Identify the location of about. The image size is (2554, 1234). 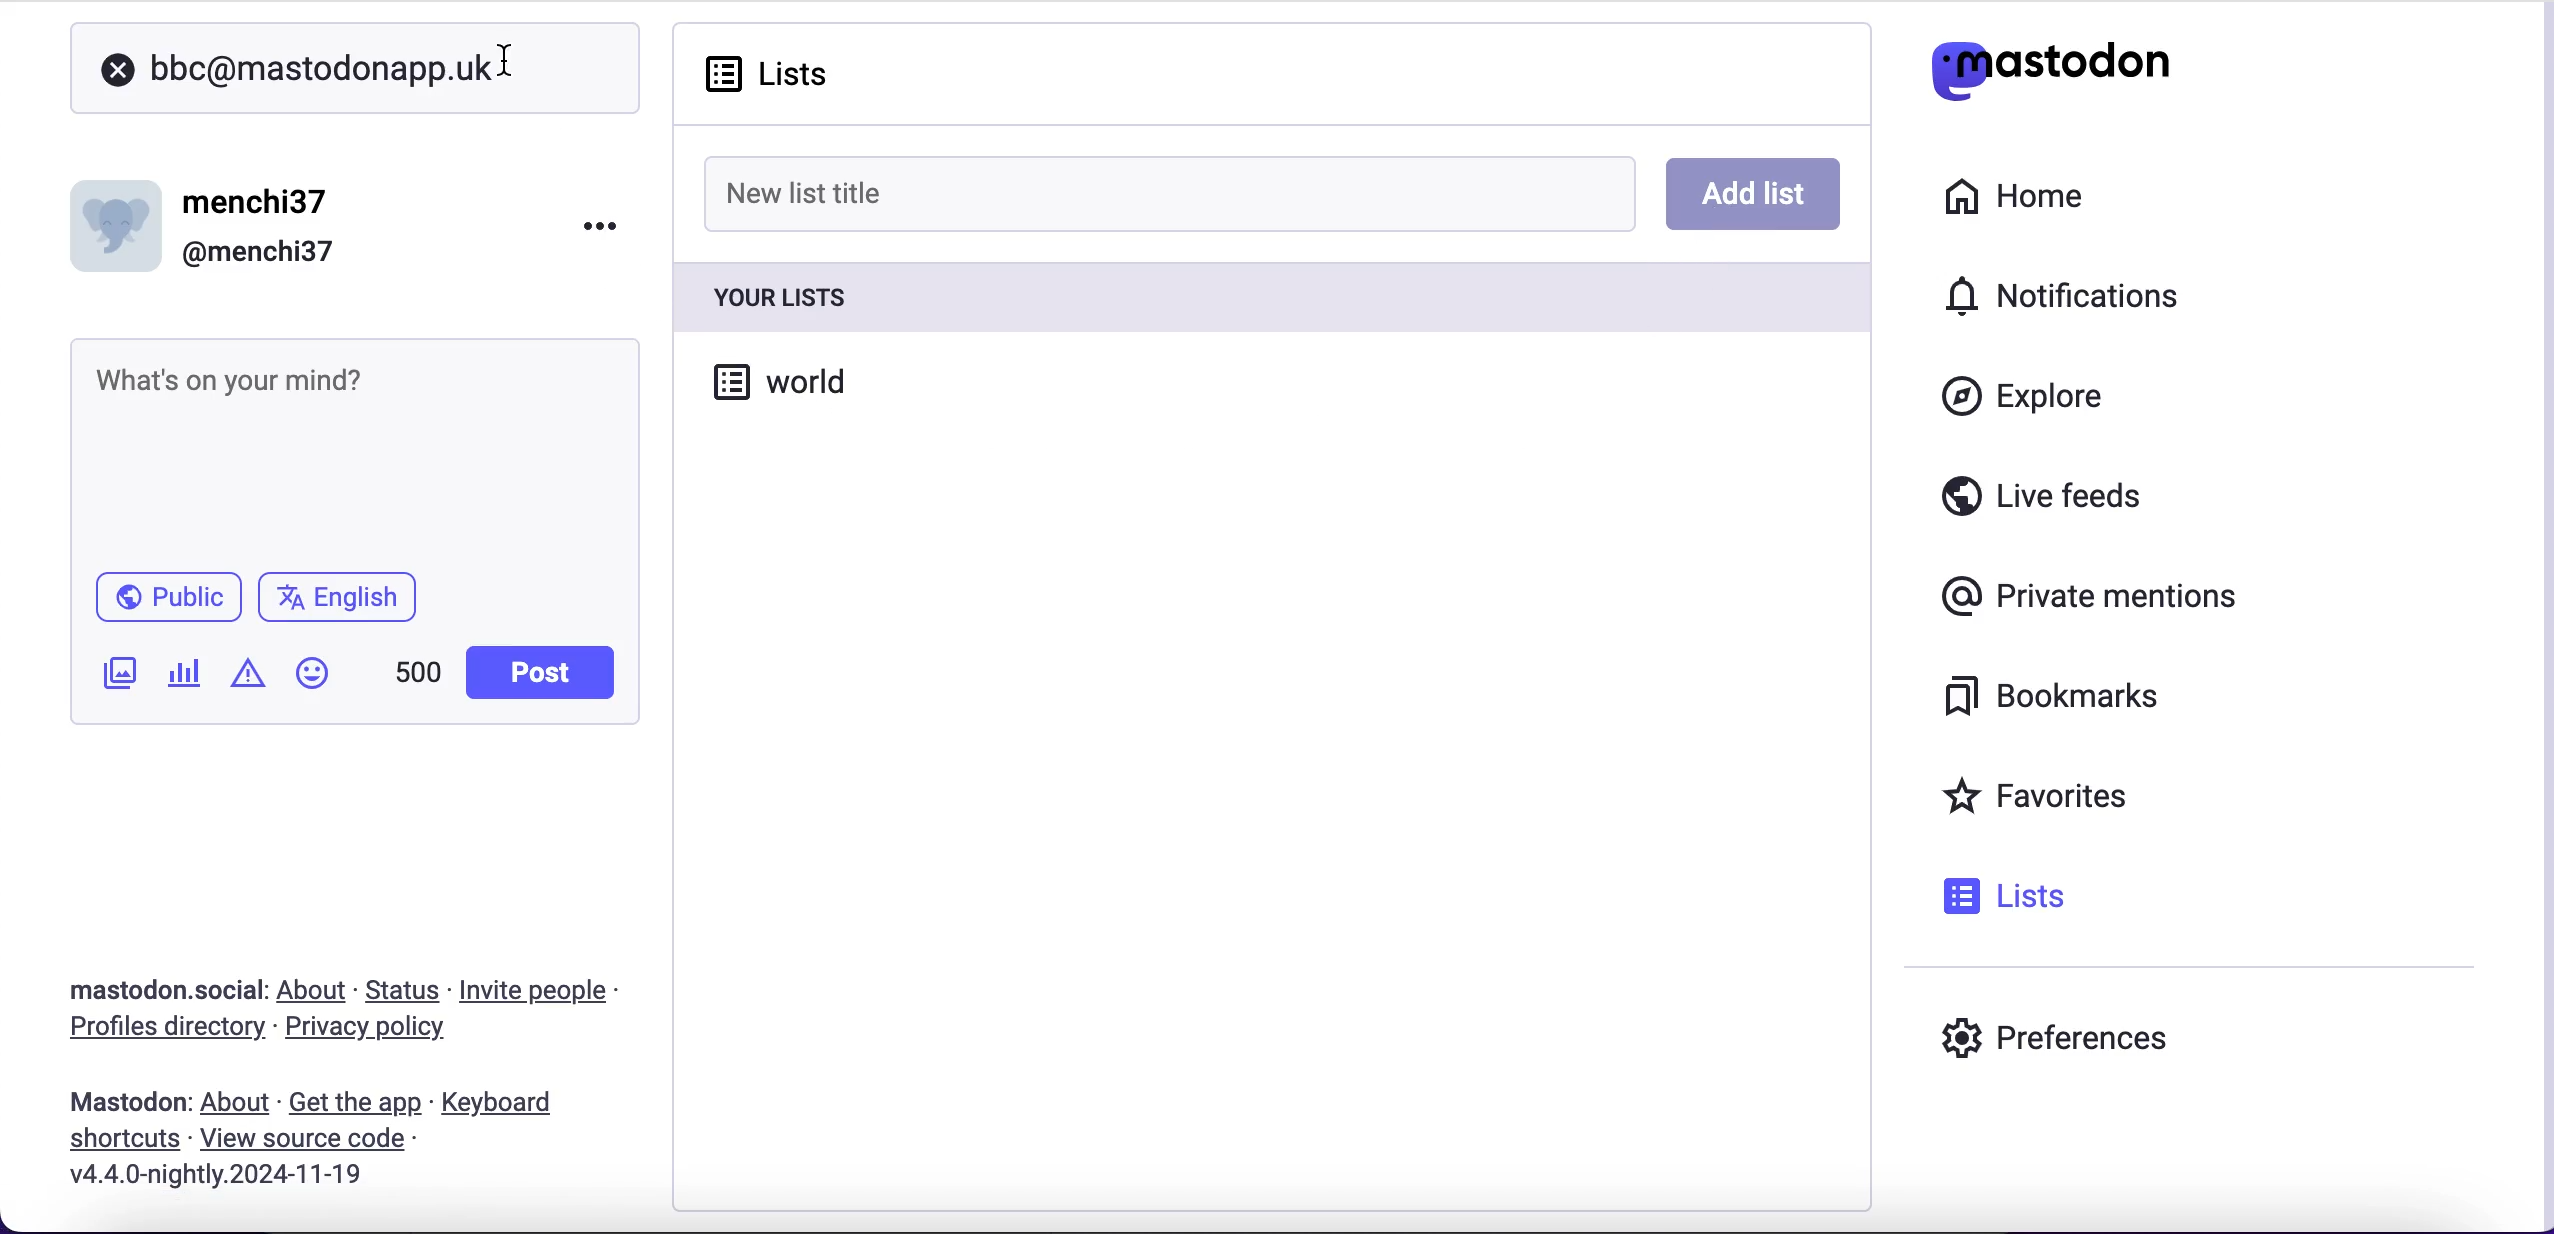
(316, 990).